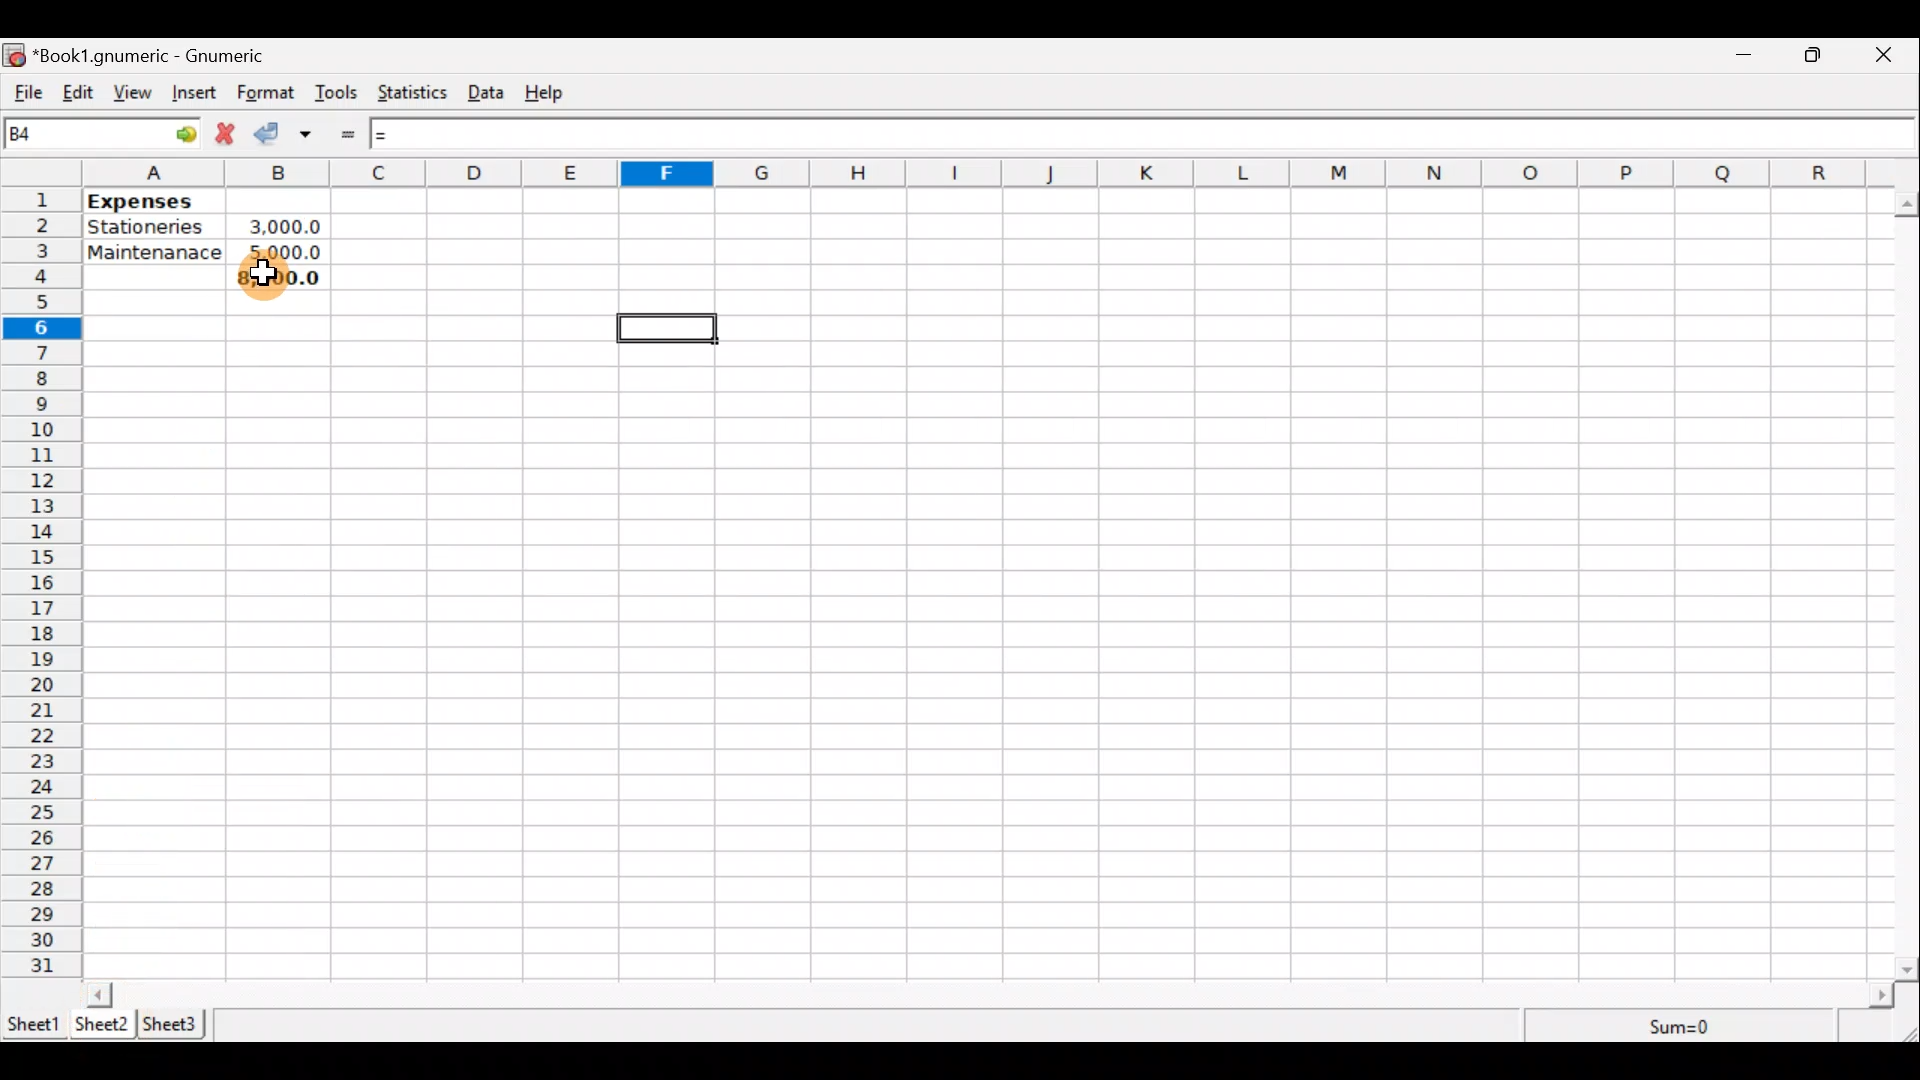  Describe the element at coordinates (668, 327) in the screenshot. I see `Selected cell` at that location.